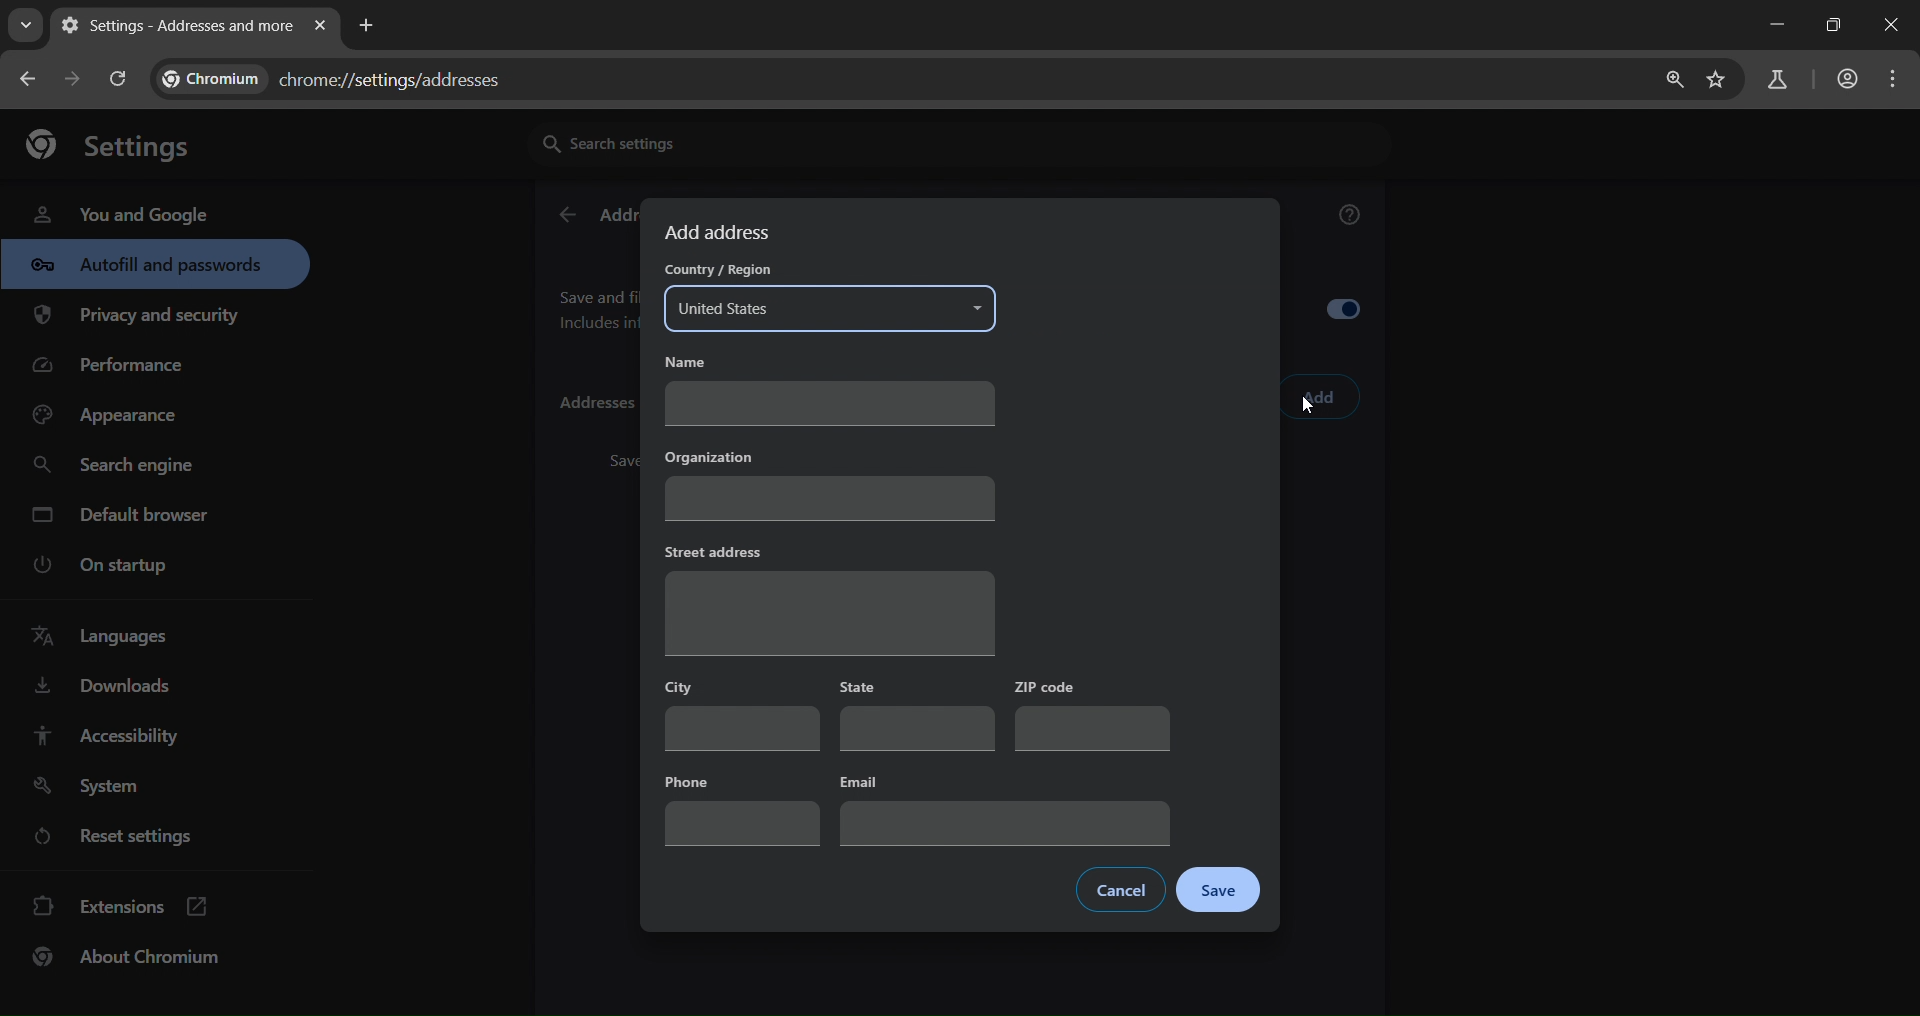 The height and width of the screenshot is (1016, 1920). I want to click on add, so click(1320, 398).